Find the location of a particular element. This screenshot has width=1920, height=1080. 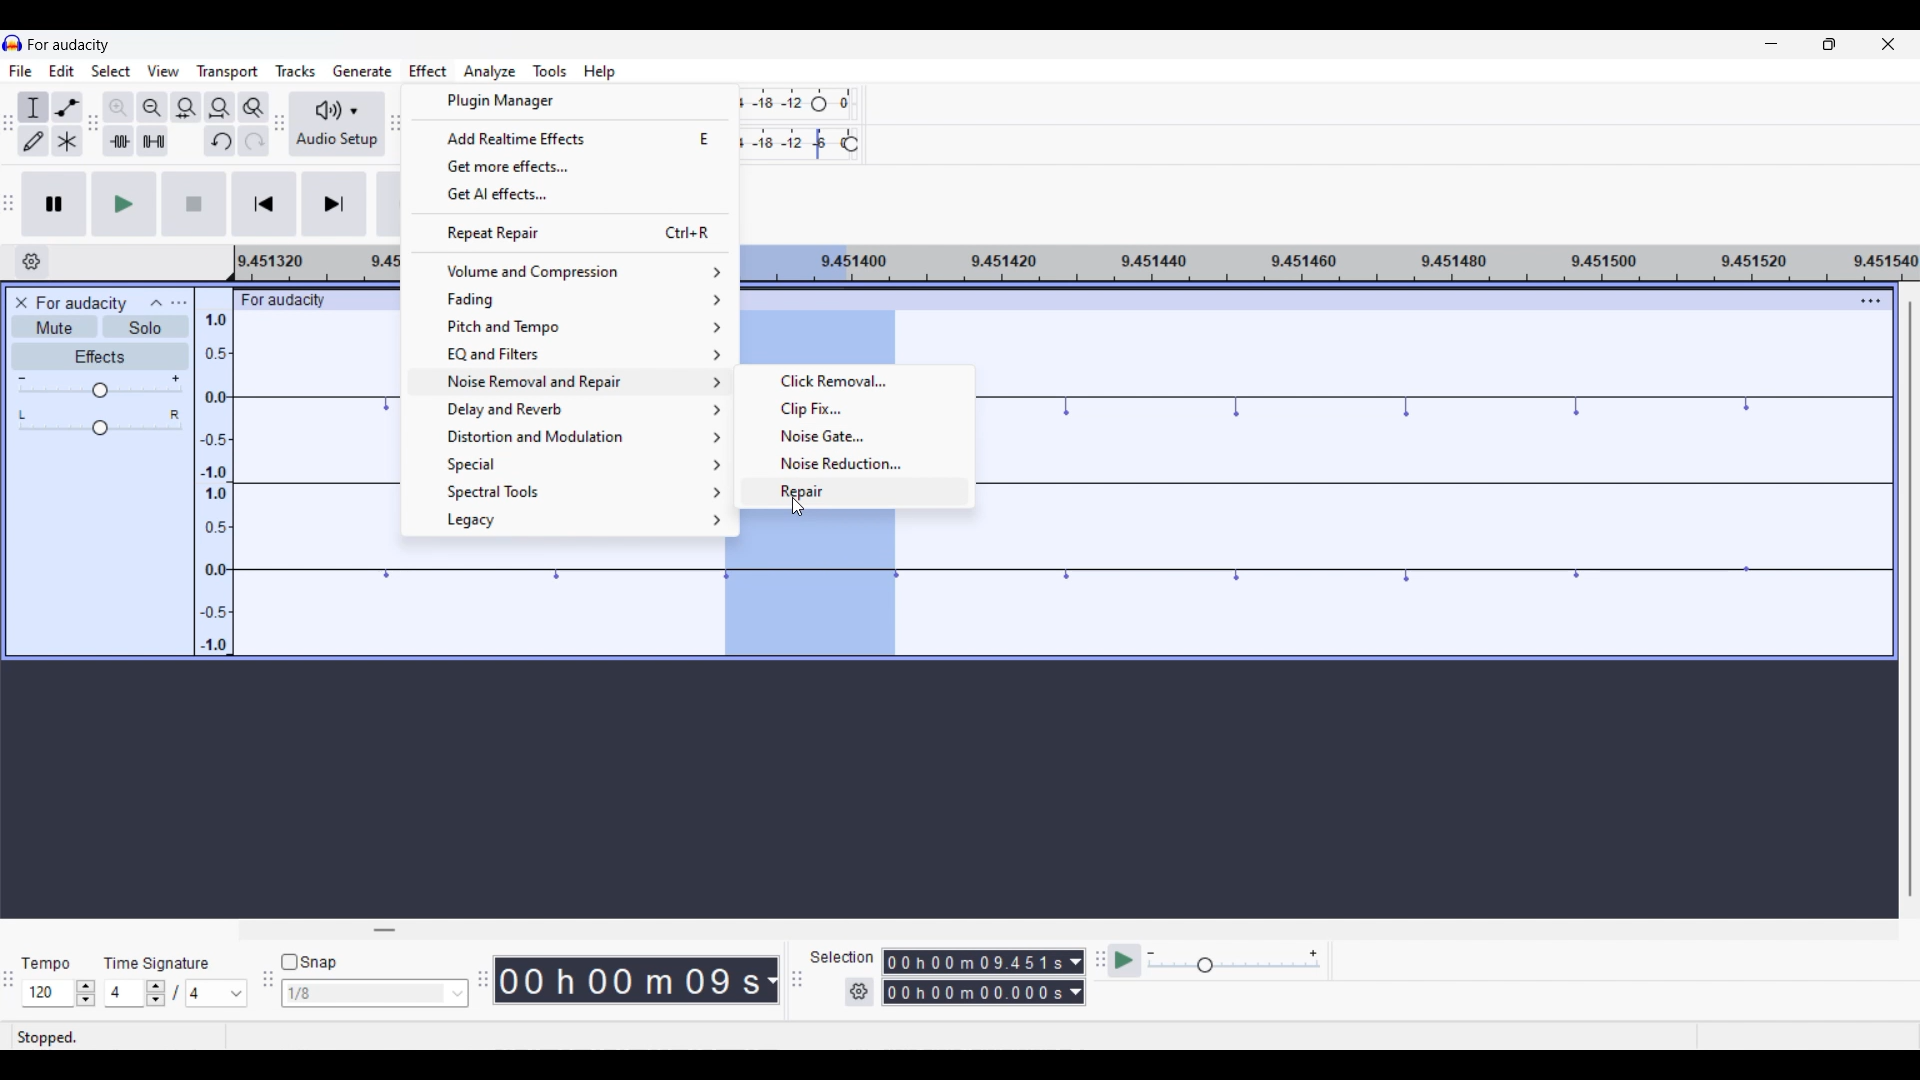

Horizontal slide bar is located at coordinates (384, 930).